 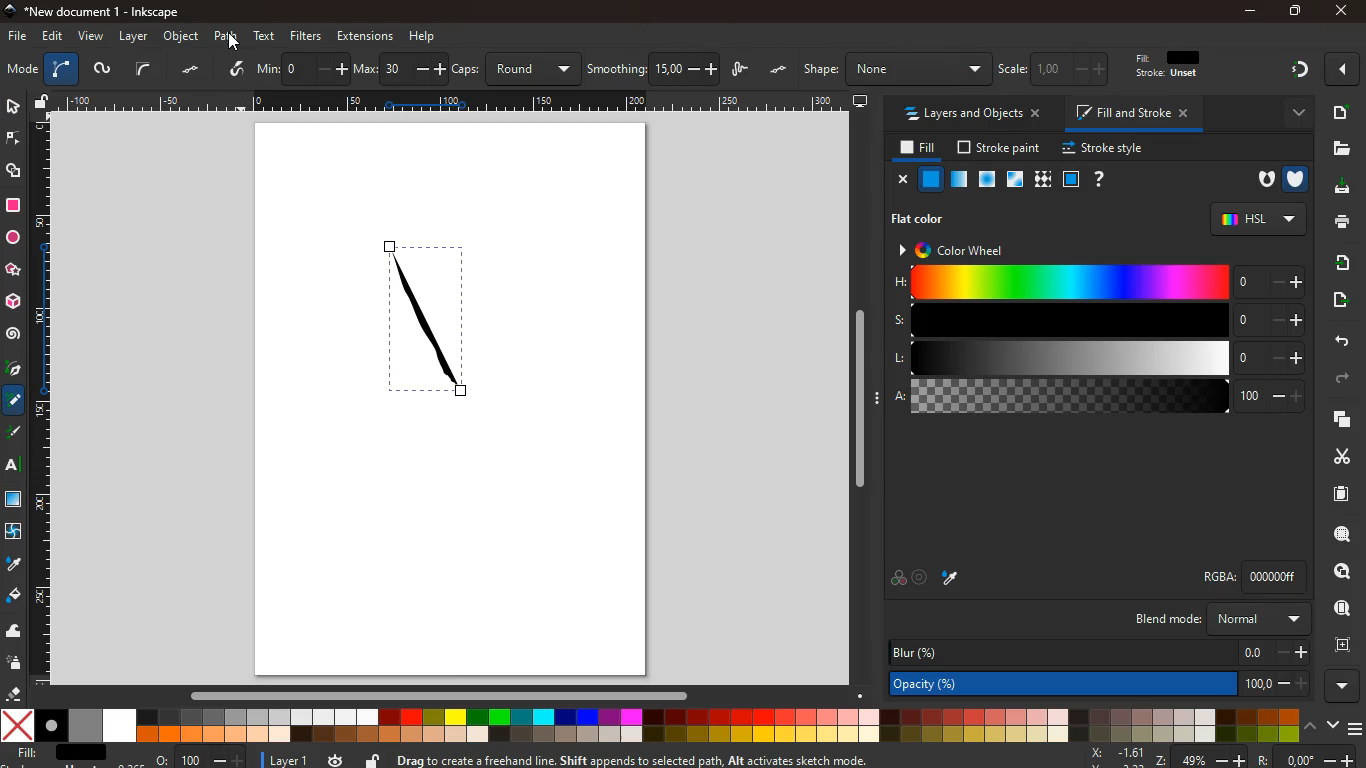 I want to click on spiral, so click(x=13, y=334).